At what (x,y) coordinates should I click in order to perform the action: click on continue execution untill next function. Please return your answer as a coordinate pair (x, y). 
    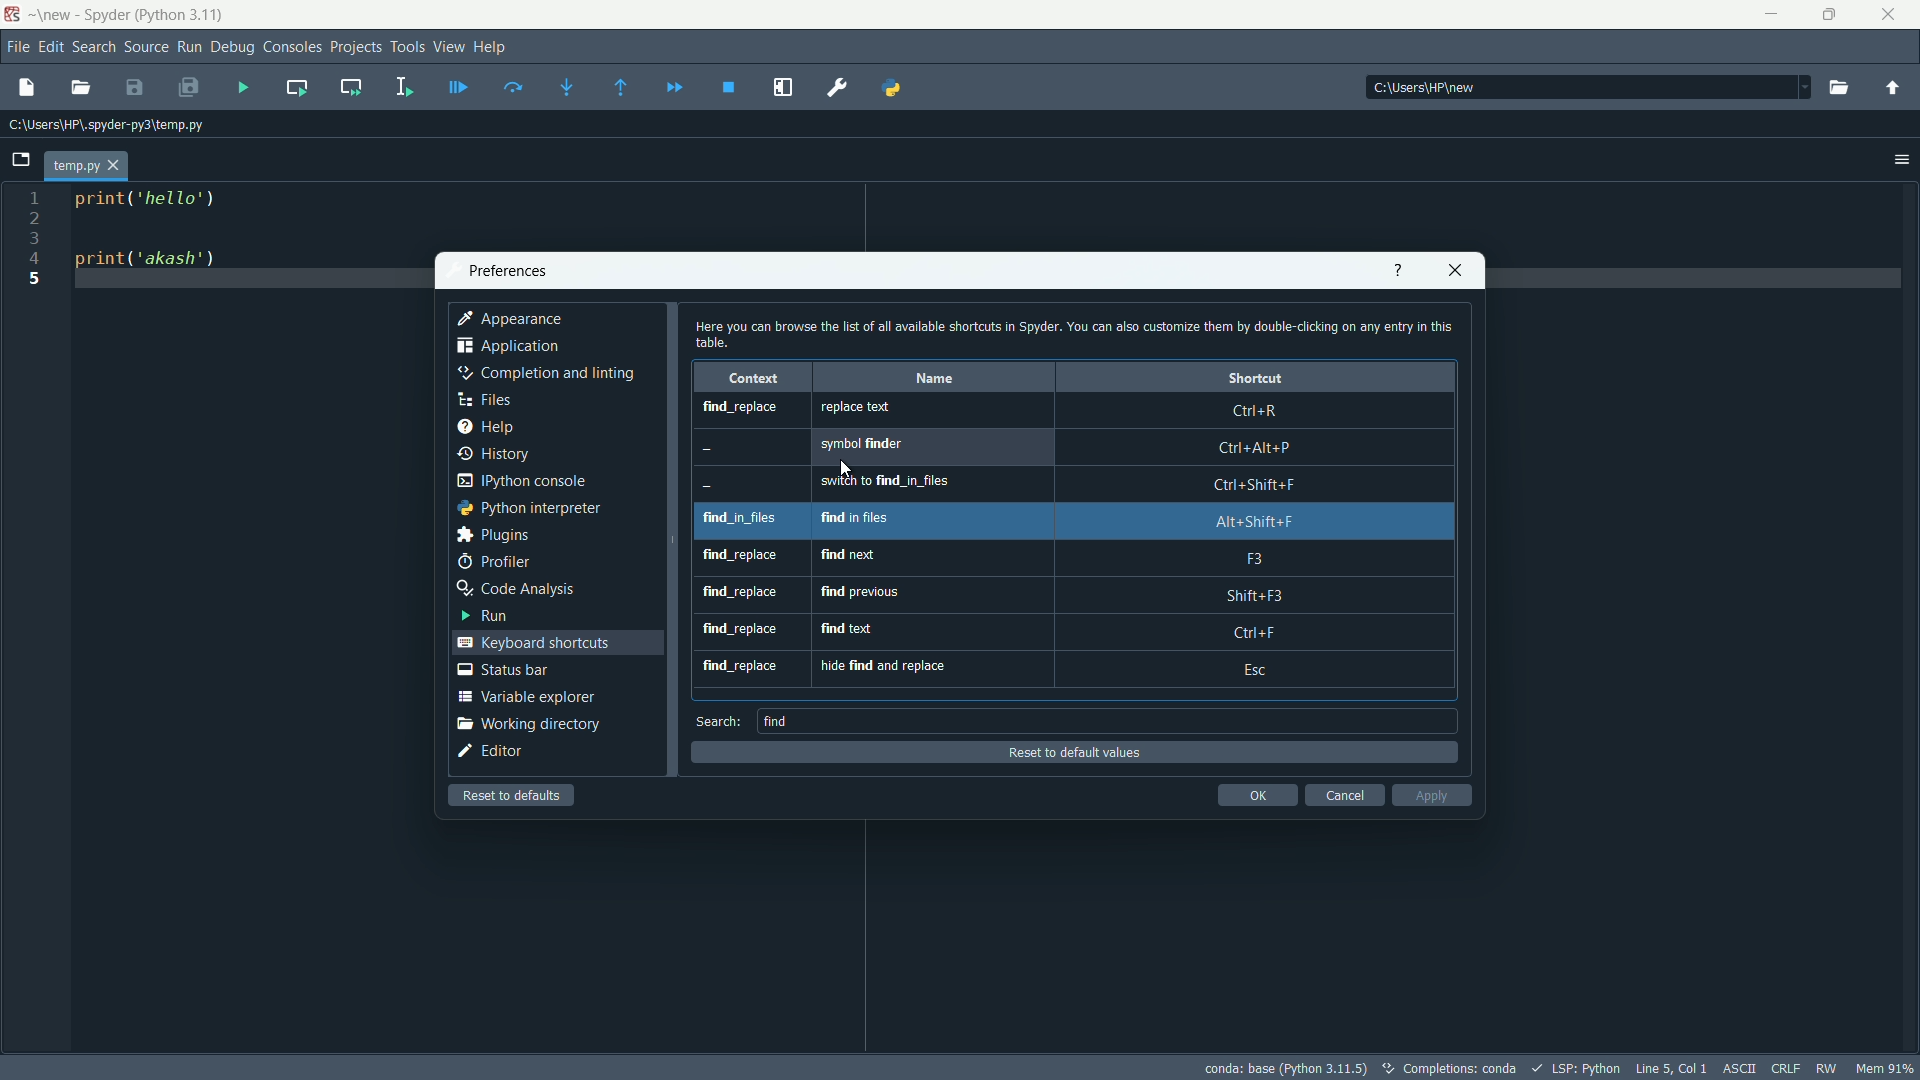
    Looking at the image, I should click on (624, 89).